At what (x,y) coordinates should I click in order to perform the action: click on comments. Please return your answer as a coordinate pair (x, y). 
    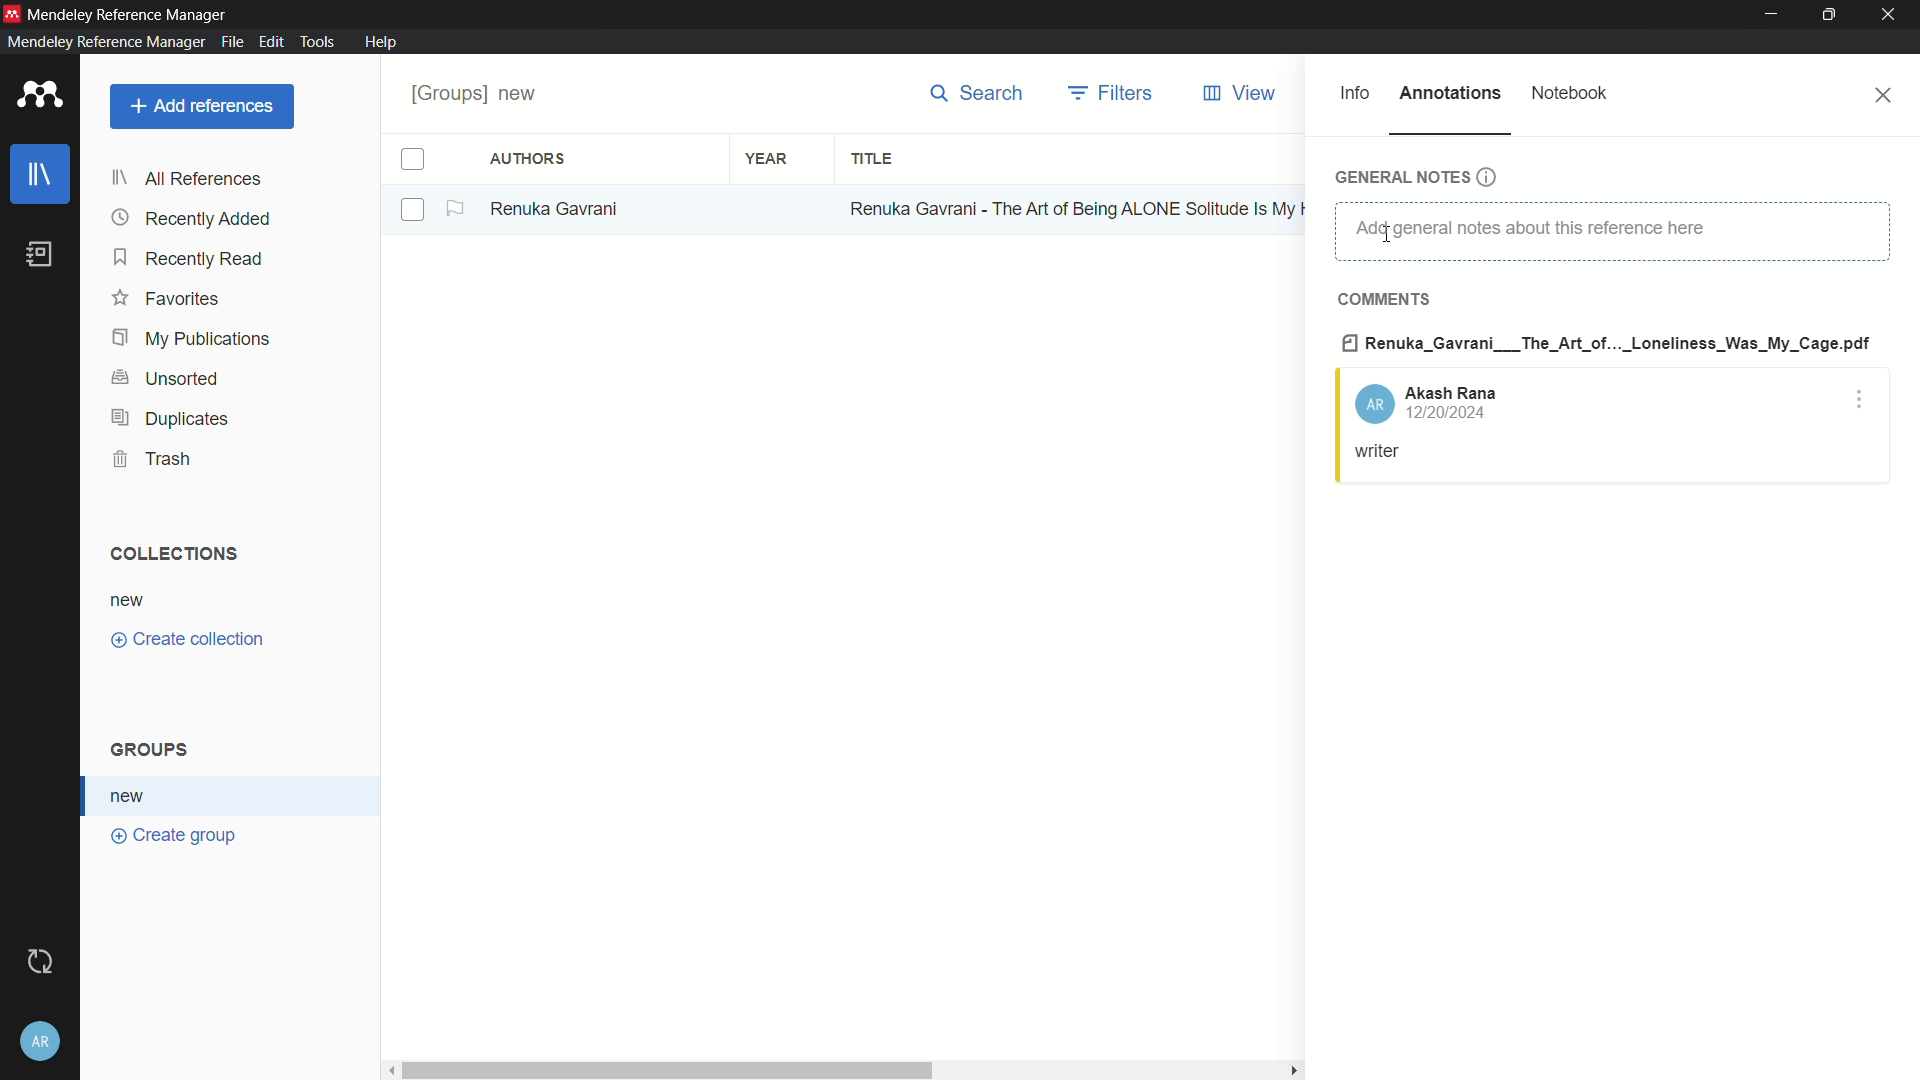
    Looking at the image, I should click on (1387, 300).